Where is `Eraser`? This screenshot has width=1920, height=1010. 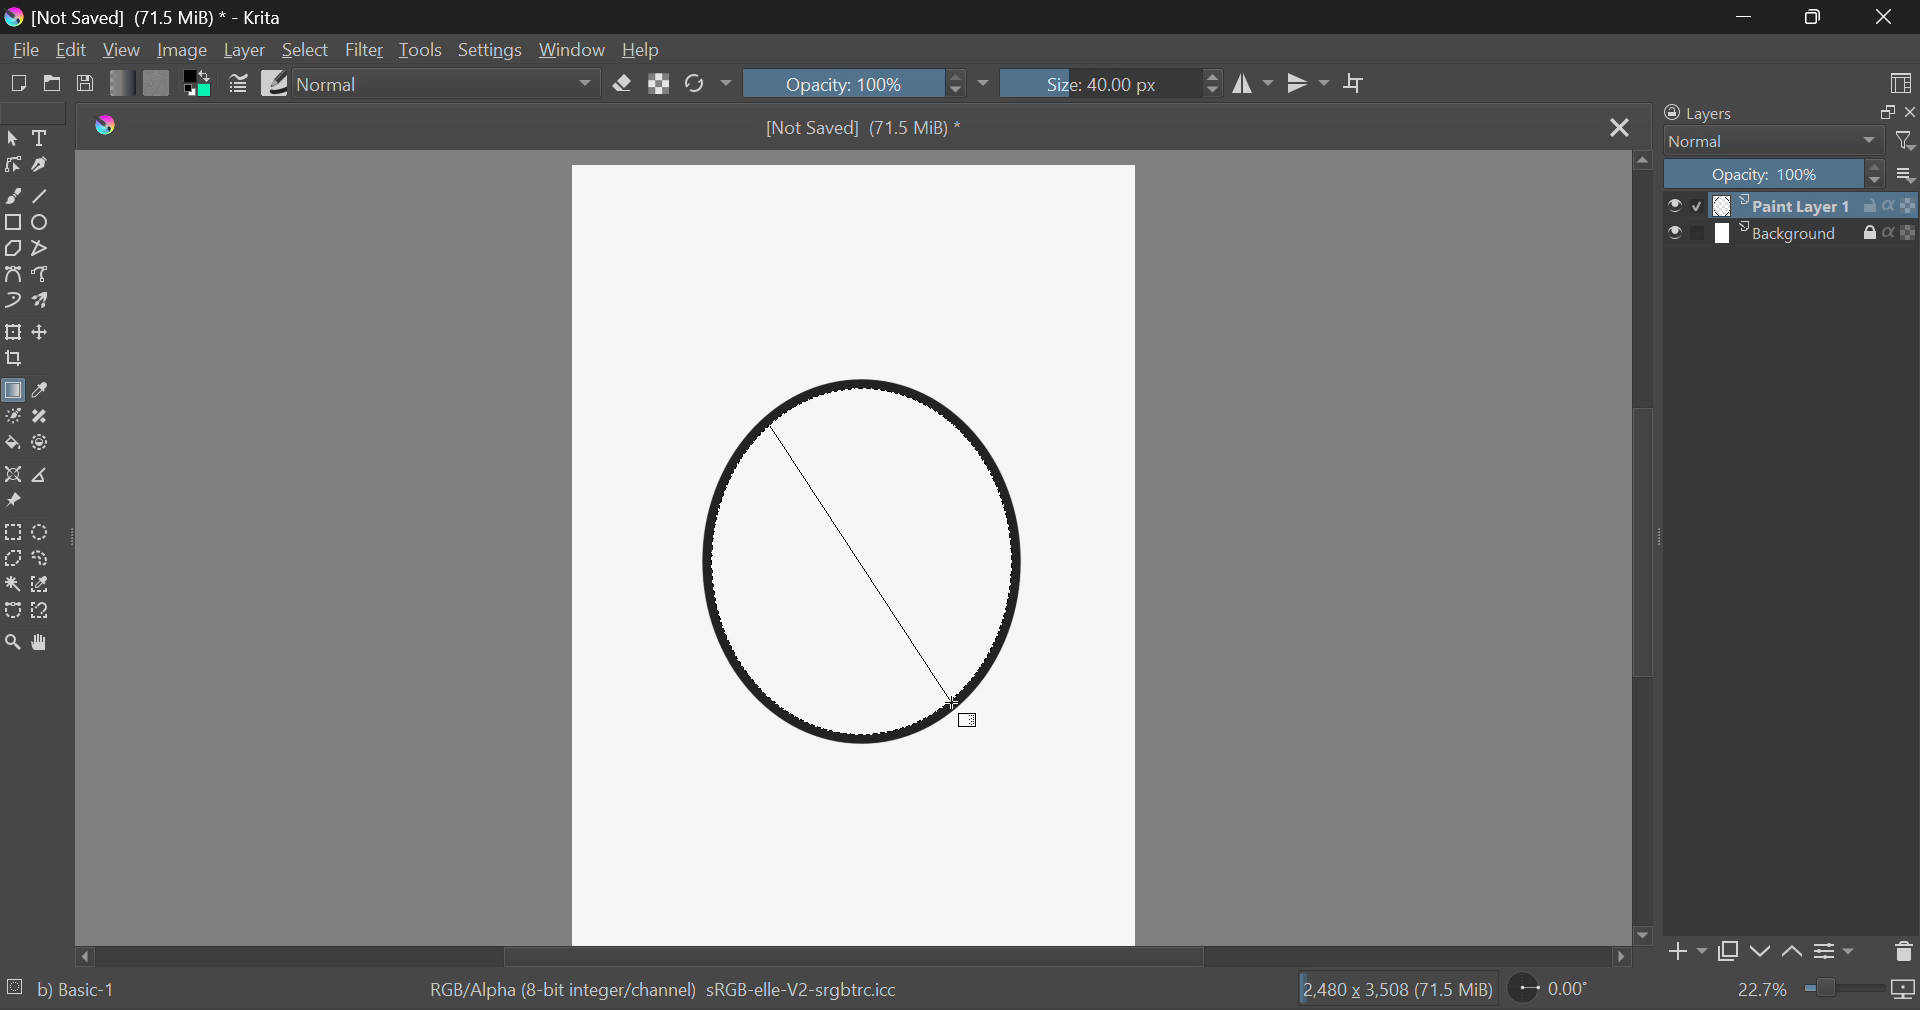 Eraser is located at coordinates (622, 84).